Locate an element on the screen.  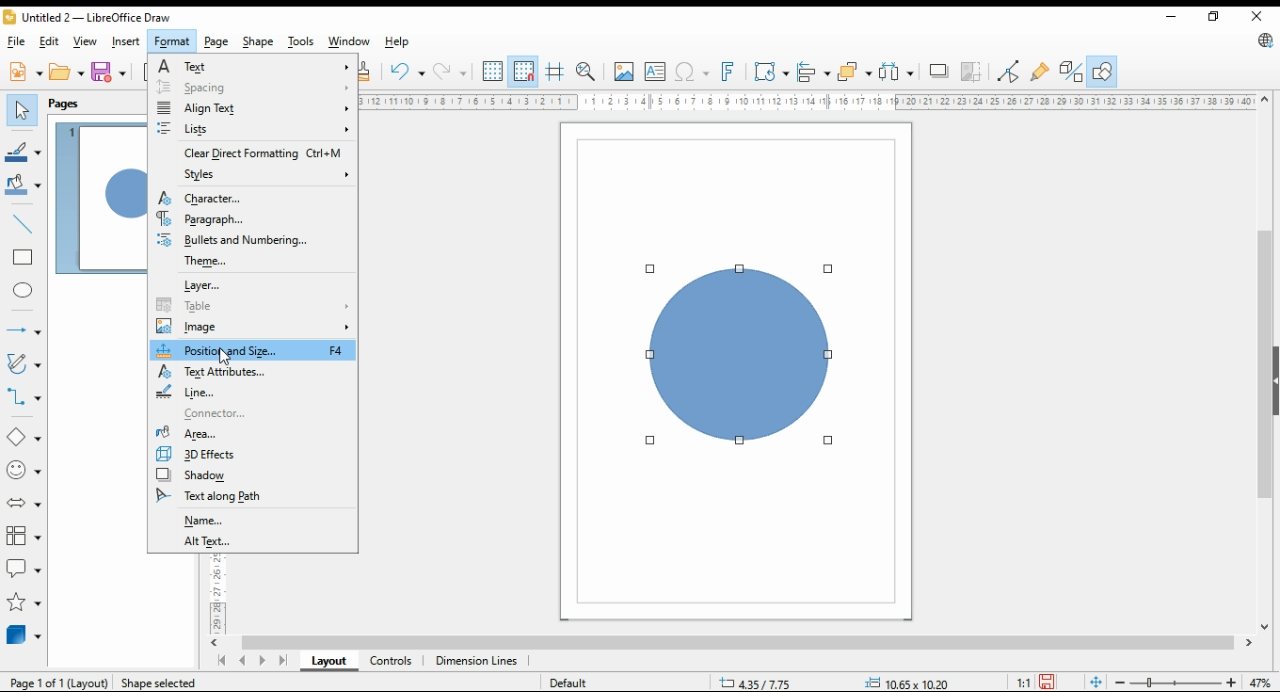
zoom and pan is located at coordinates (586, 72).